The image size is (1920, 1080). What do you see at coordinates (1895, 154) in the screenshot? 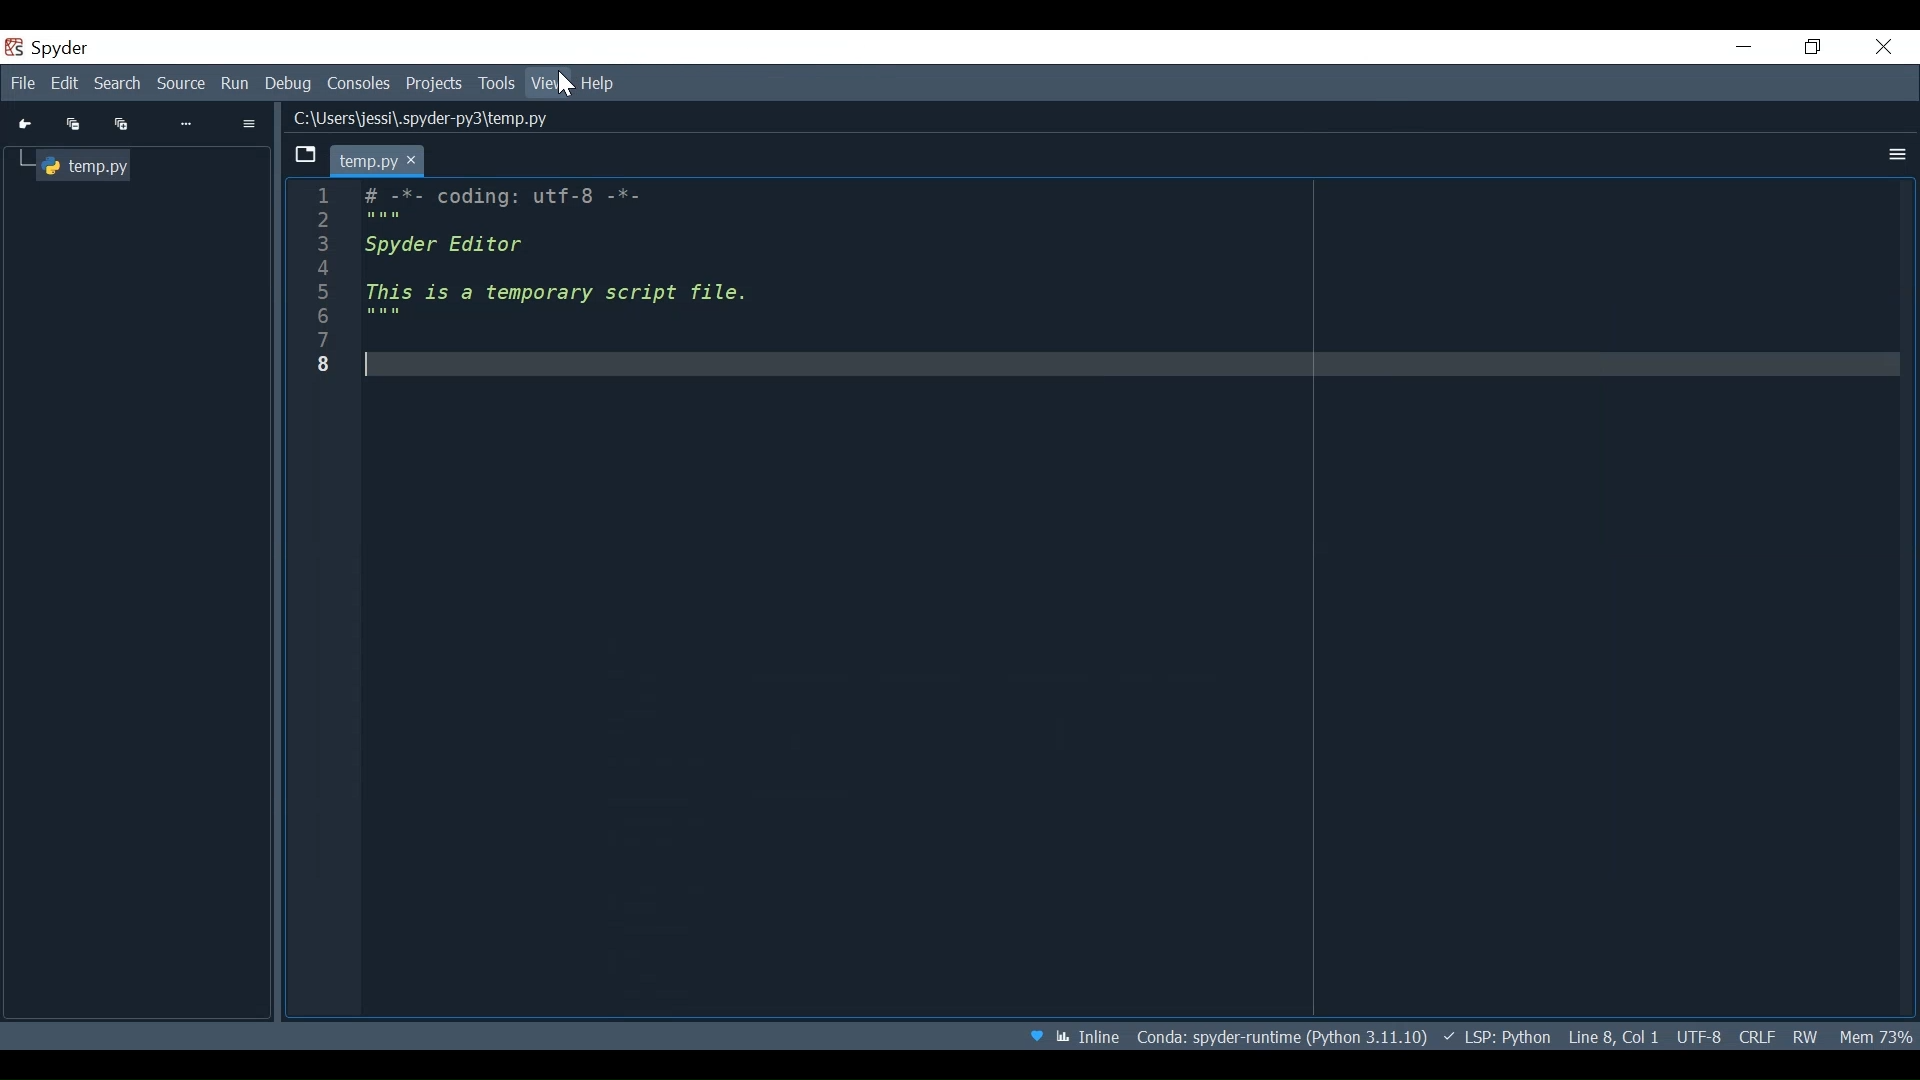
I see `More Options` at bounding box center [1895, 154].